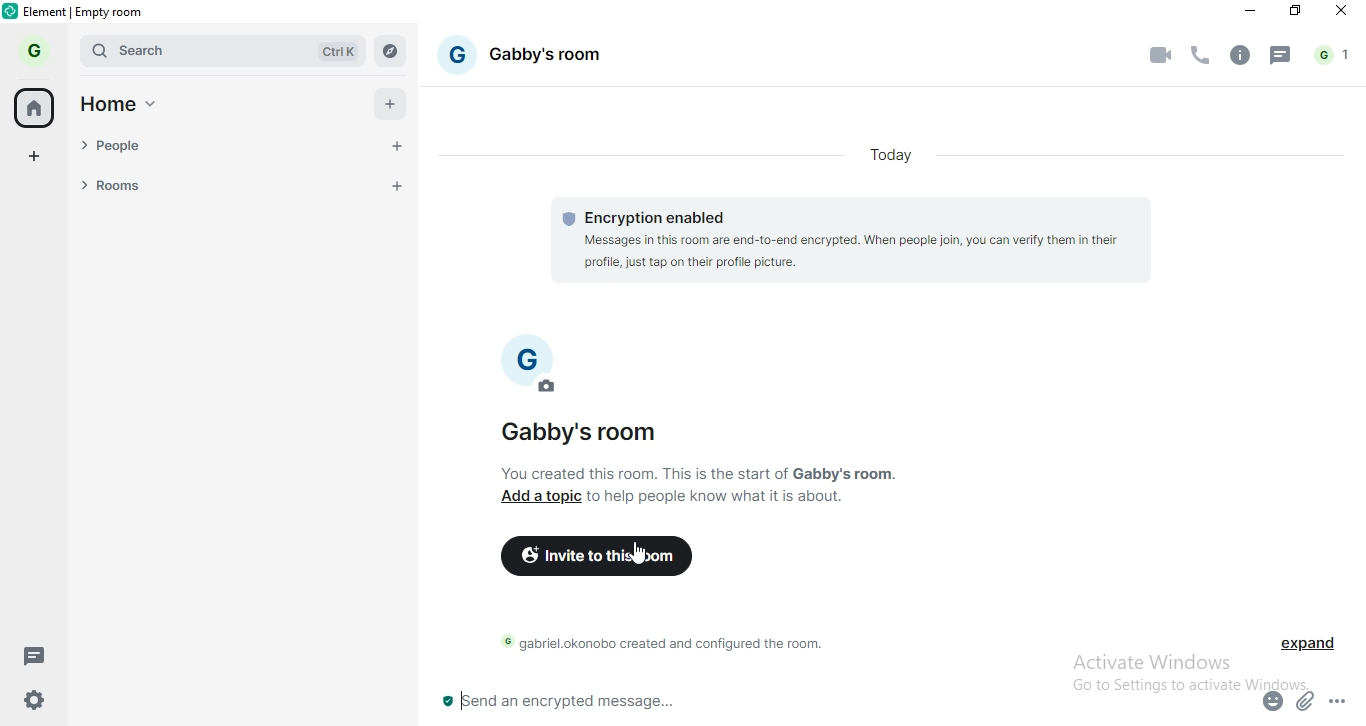  What do you see at coordinates (639, 554) in the screenshot?
I see `cursor` at bounding box center [639, 554].